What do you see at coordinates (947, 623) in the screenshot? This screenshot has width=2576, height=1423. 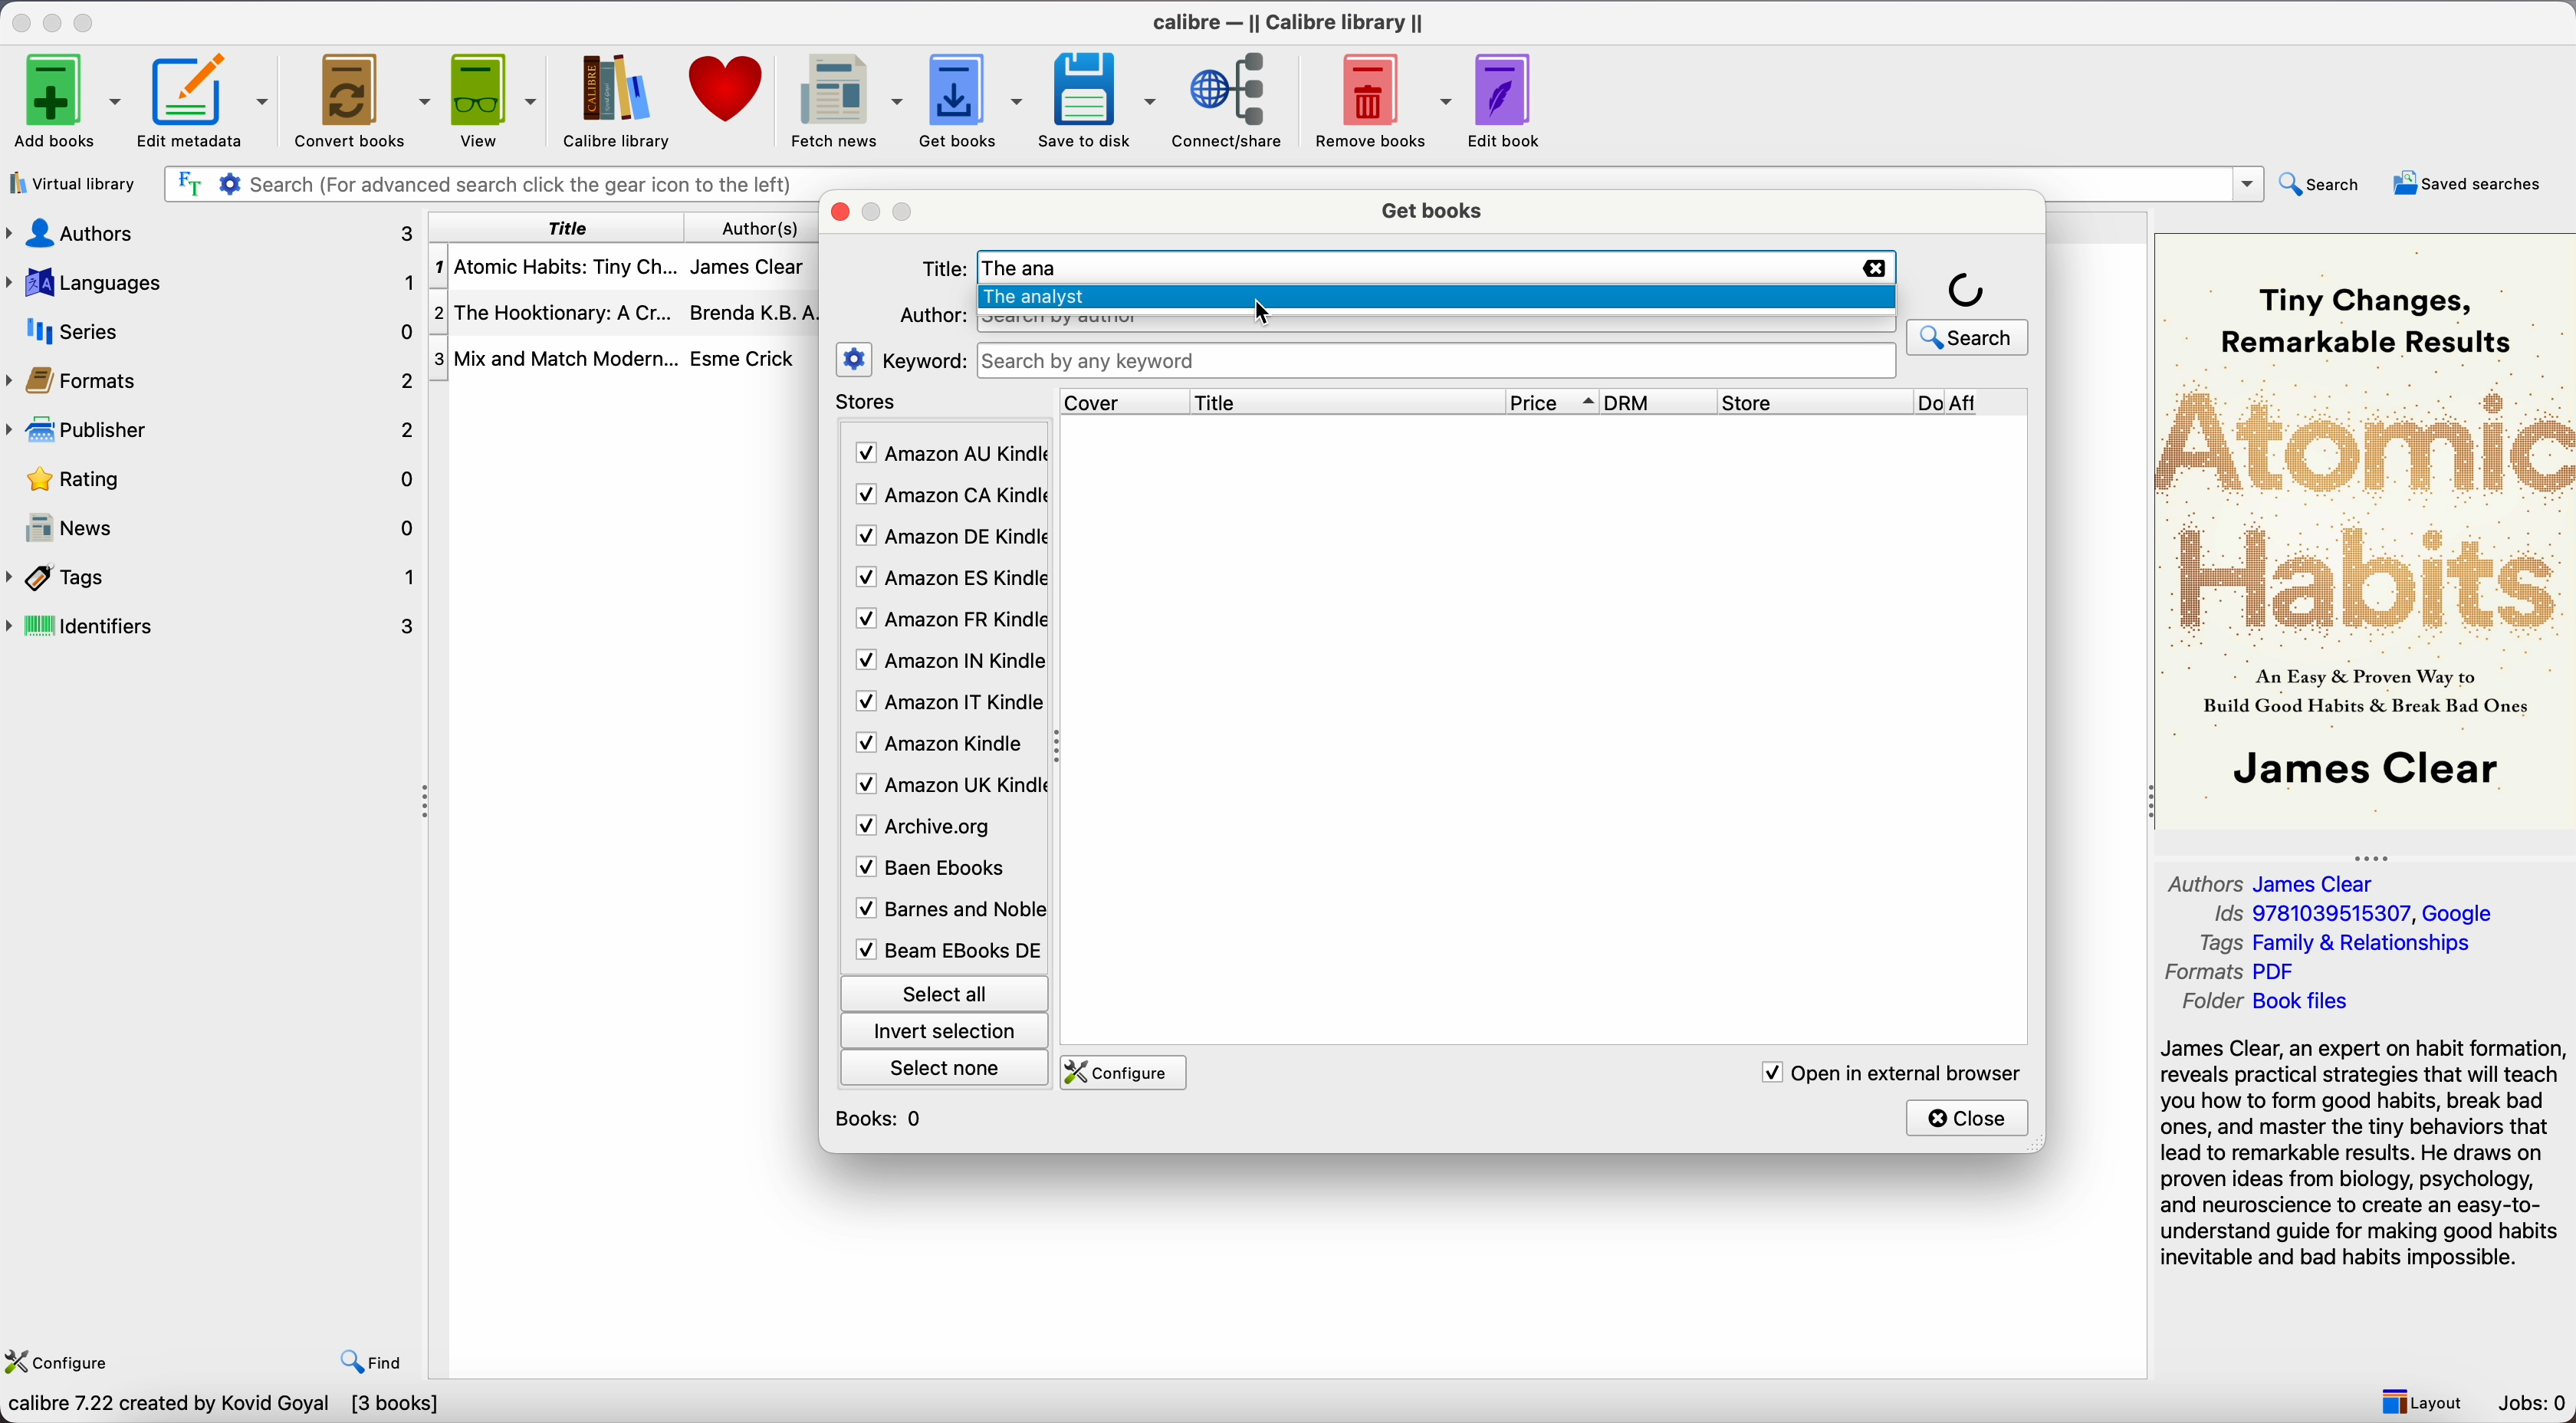 I see `Amazon FR Kindle` at bounding box center [947, 623].